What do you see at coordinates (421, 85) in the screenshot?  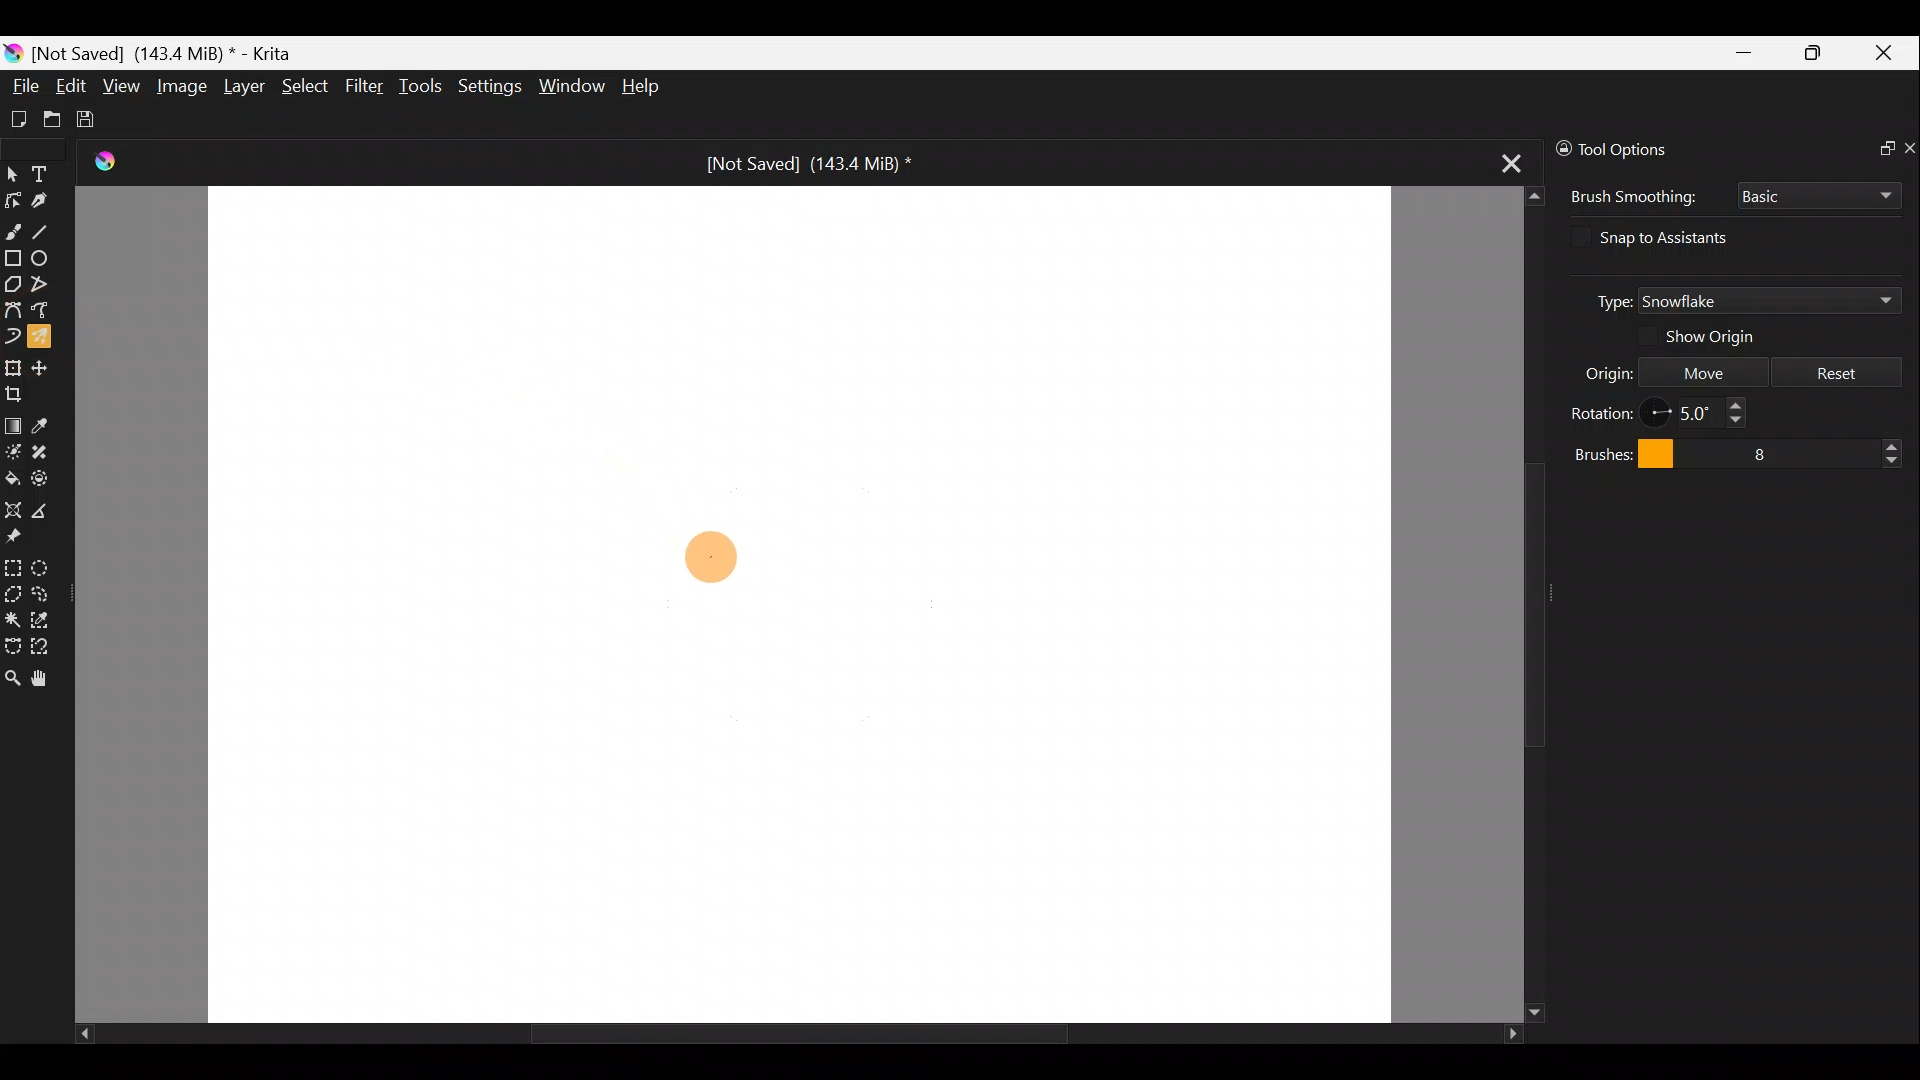 I see `Tools` at bounding box center [421, 85].